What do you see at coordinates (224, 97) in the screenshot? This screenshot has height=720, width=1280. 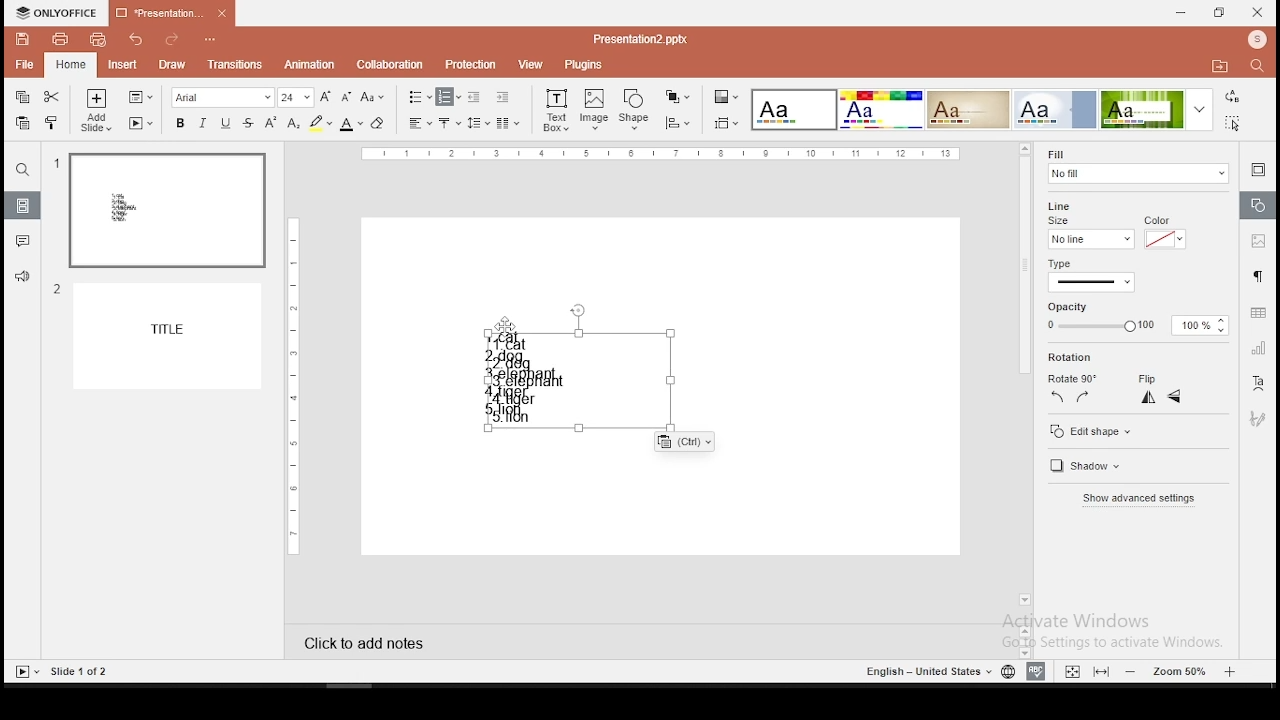 I see `font` at bounding box center [224, 97].